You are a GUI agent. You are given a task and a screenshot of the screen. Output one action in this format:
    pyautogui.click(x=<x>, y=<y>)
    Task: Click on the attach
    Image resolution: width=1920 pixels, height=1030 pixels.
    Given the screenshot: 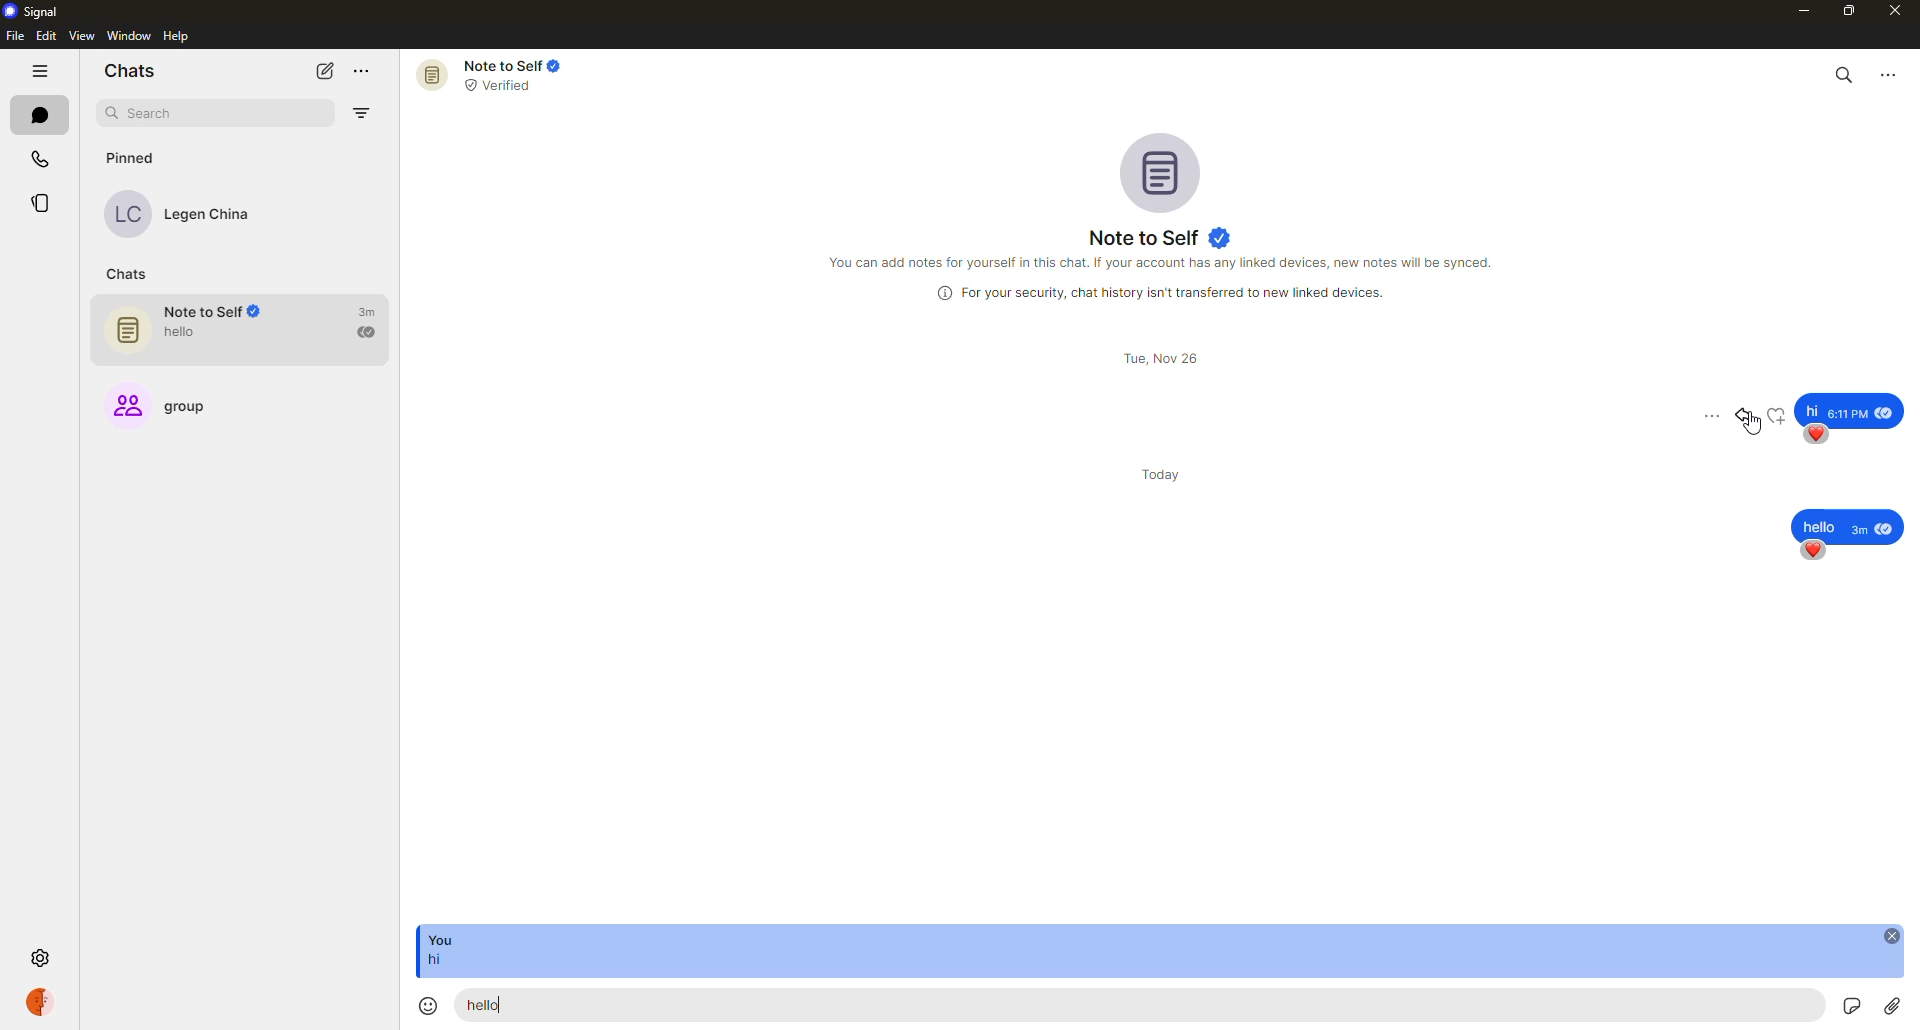 What is the action you would take?
    pyautogui.click(x=1894, y=1004)
    